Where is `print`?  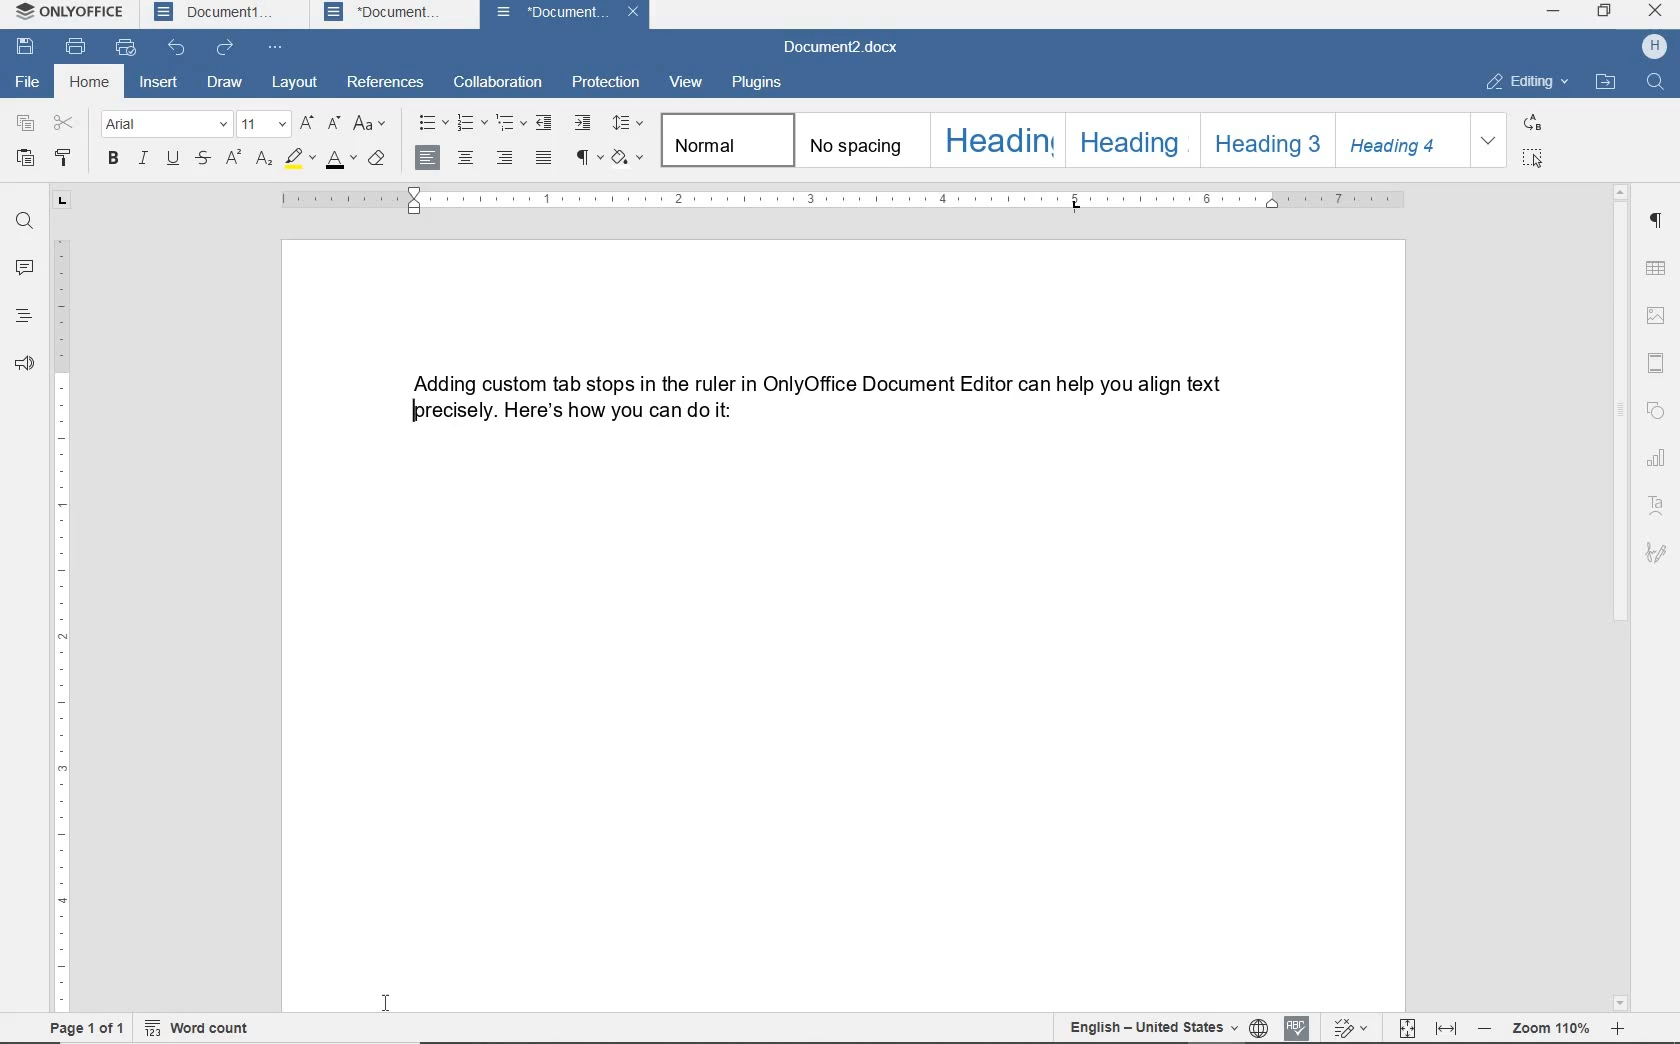 print is located at coordinates (76, 47).